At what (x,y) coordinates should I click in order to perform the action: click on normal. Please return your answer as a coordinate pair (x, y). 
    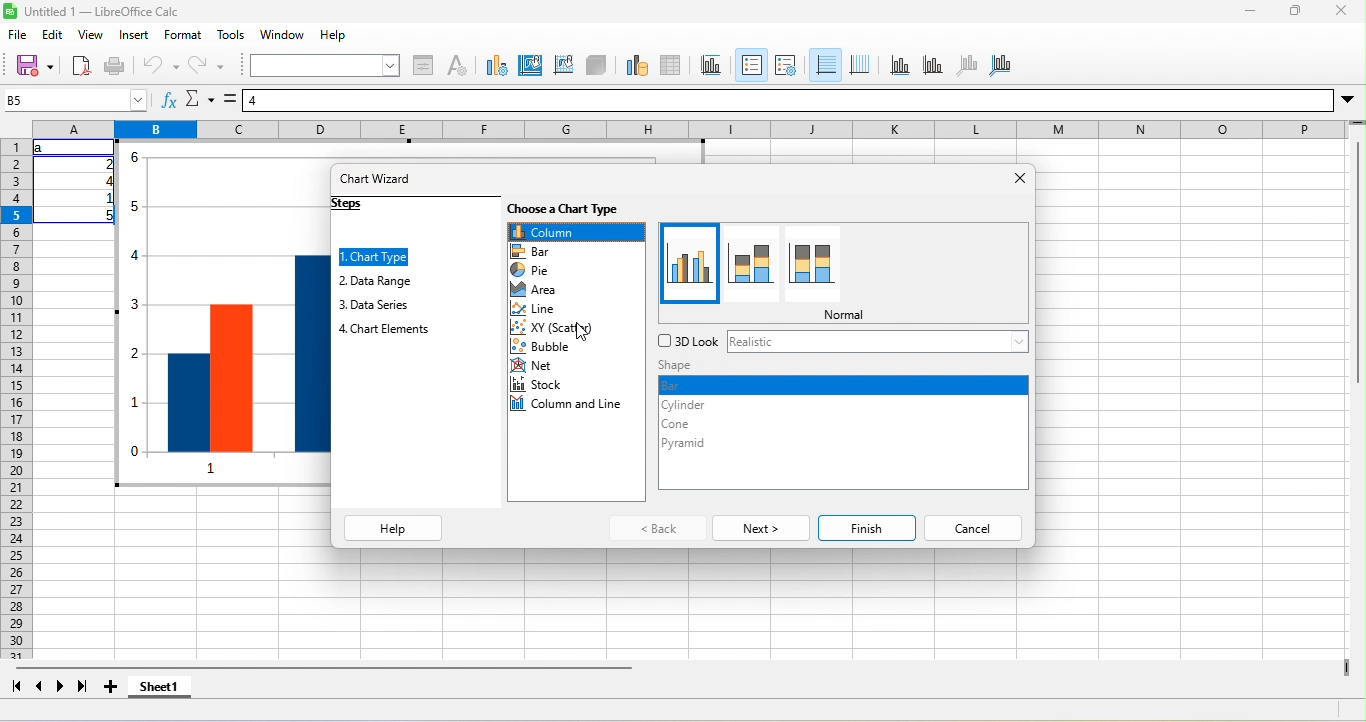
    Looking at the image, I should click on (690, 263).